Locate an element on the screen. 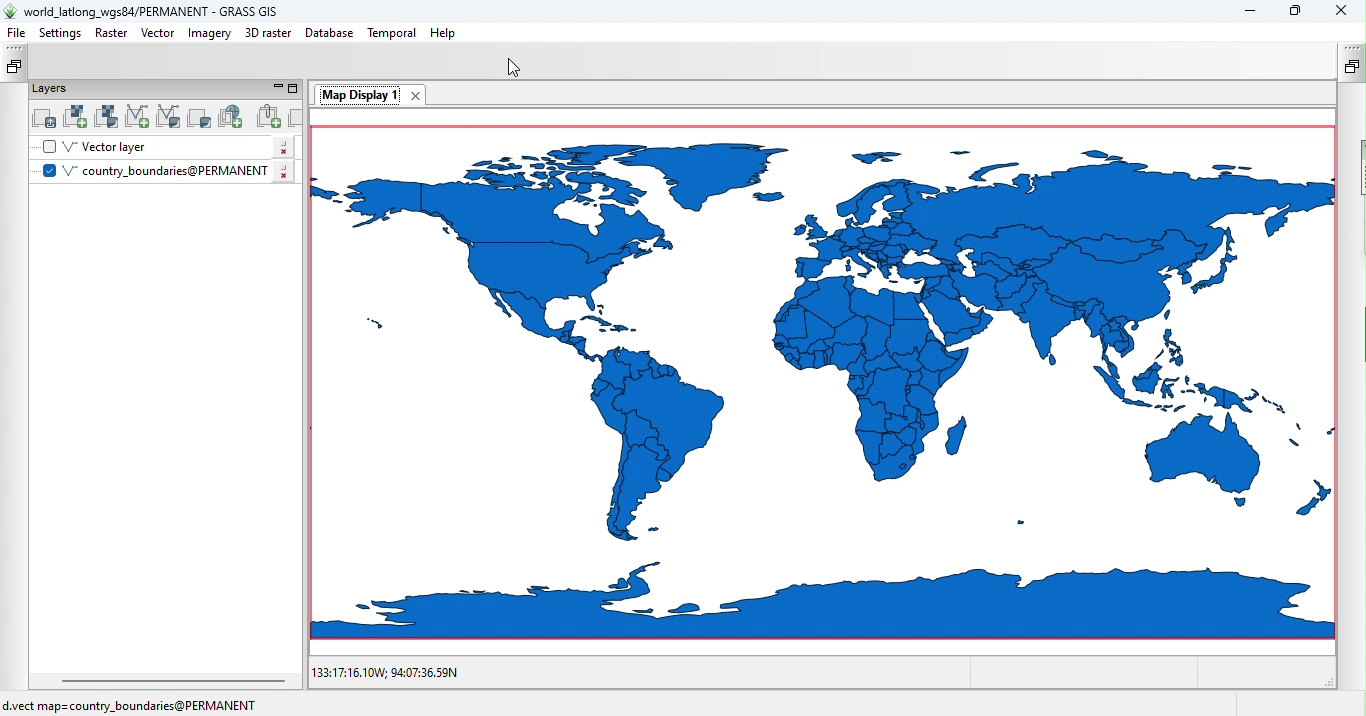 The width and height of the screenshot is (1366, 716). Add multiple raster or vector map layers is located at coordinates (44, 119).